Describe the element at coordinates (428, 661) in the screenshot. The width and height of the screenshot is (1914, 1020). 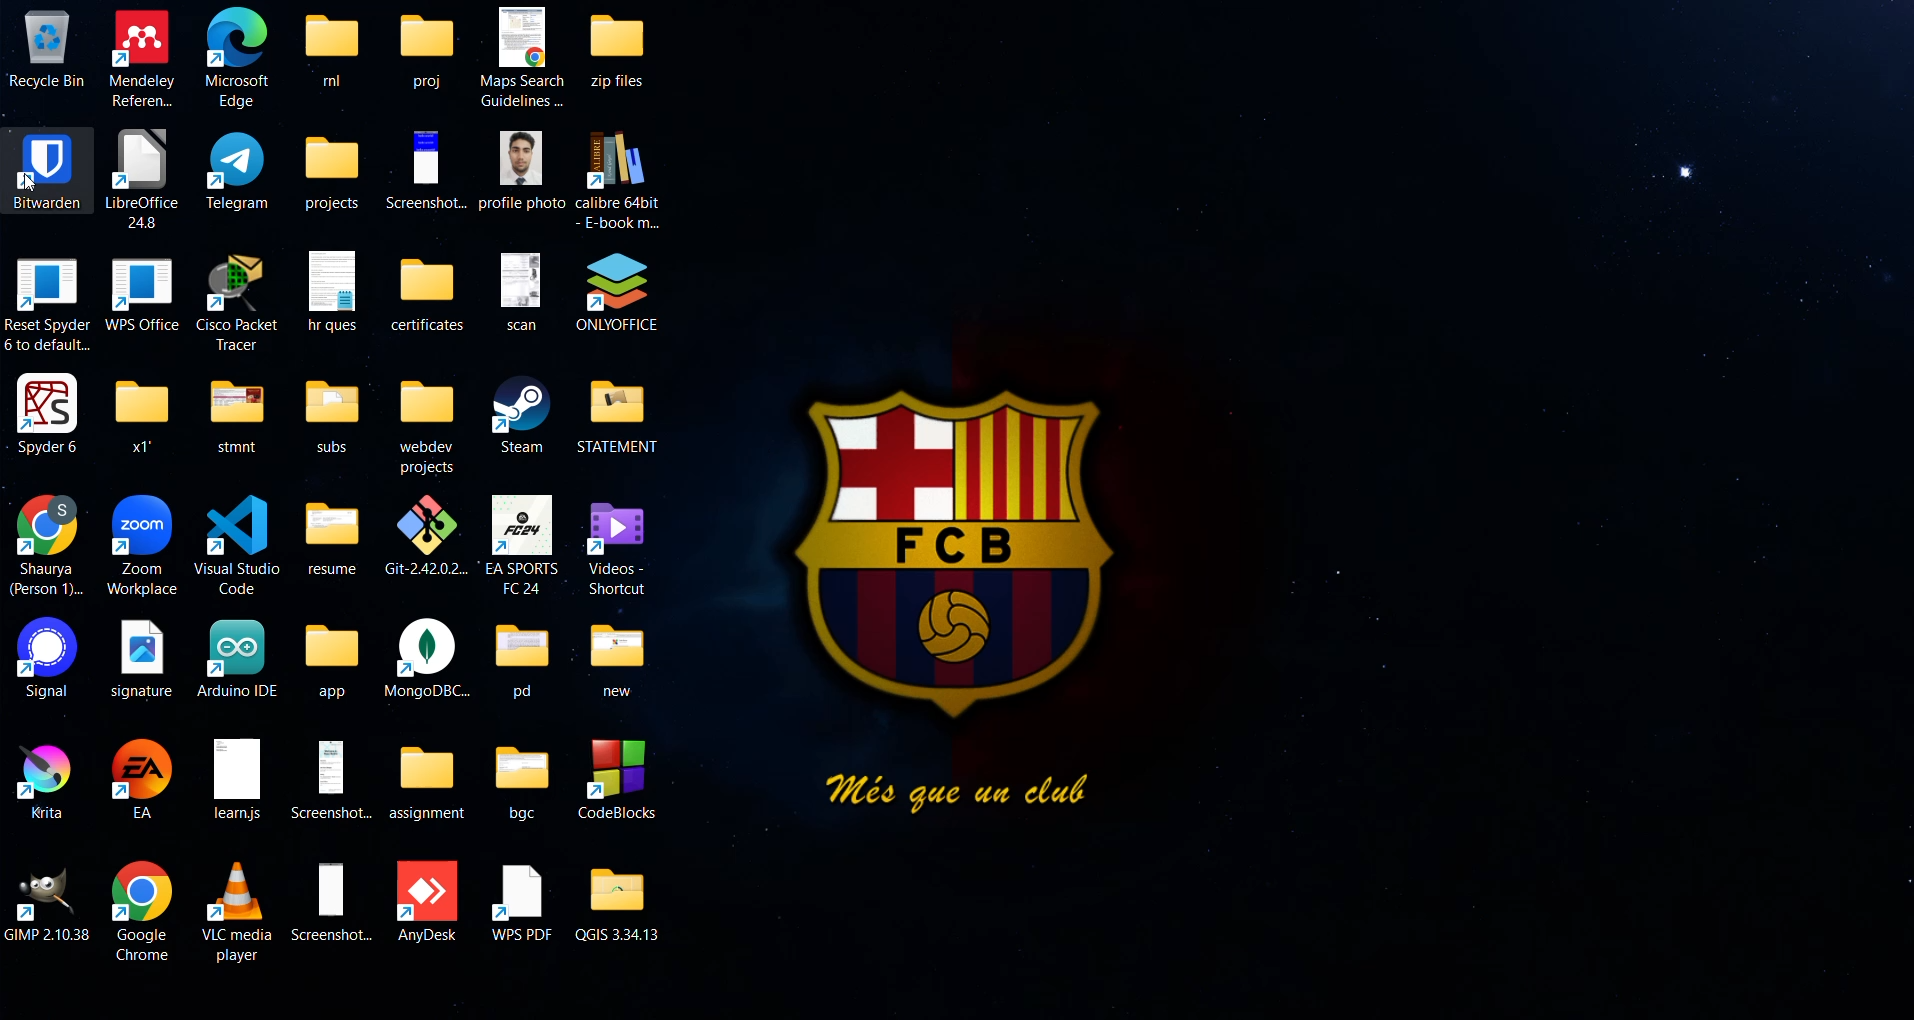
I see `MongoDBC...` at that location.